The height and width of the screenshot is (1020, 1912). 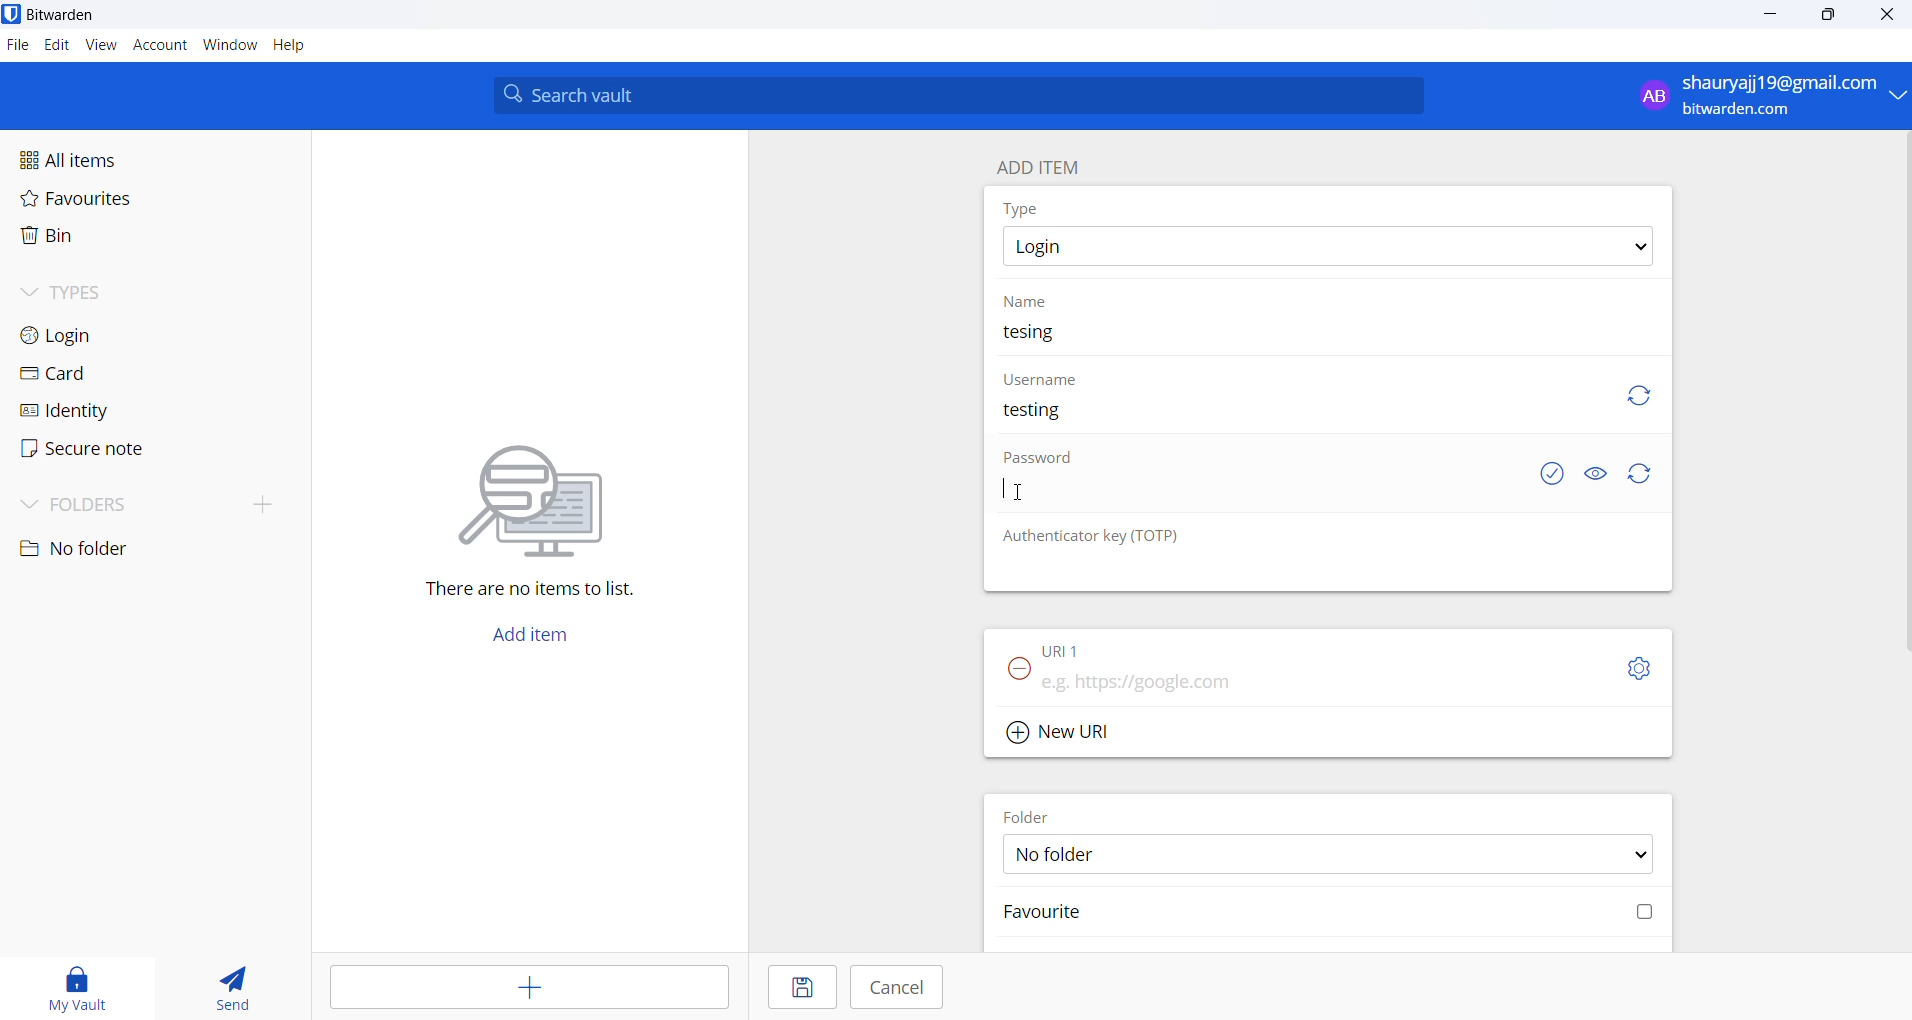 I want to click on login, so click(x=90, y=334).